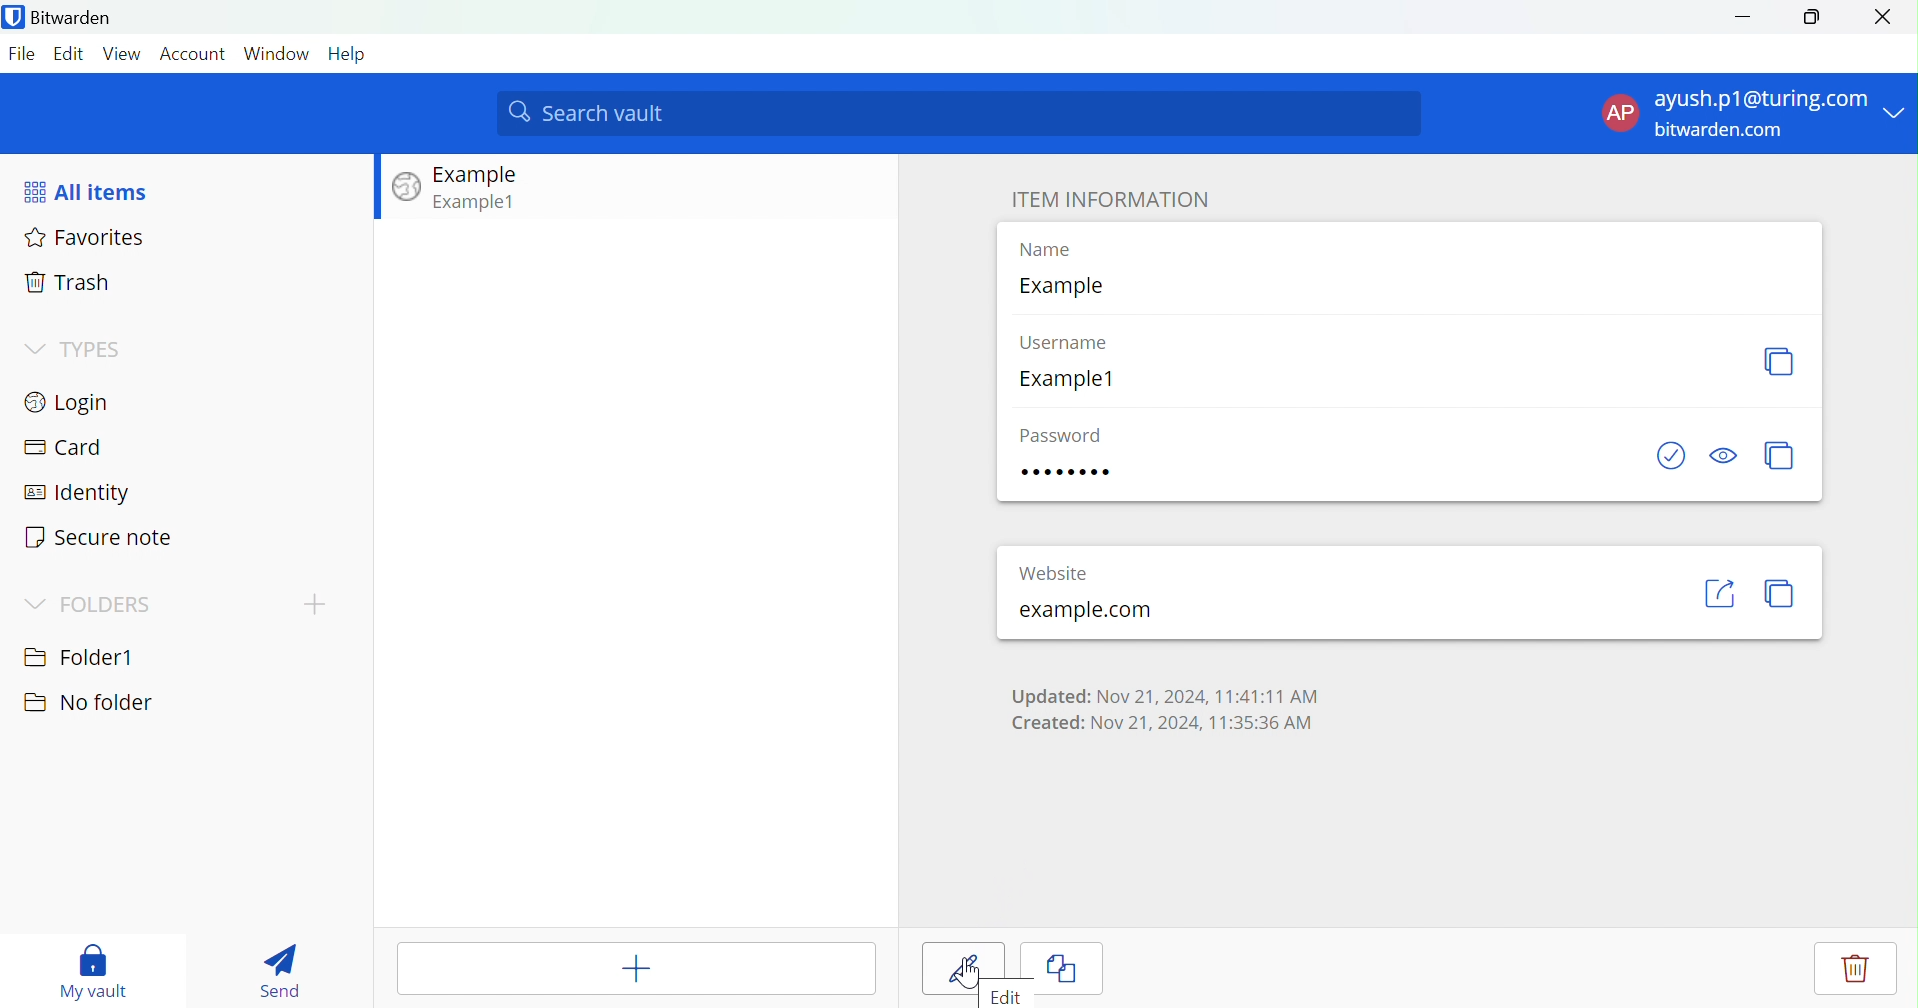  What do you see at coordinates (63, 19) in the screenshot?
I see `Bitwarden` at bounding box center [63, 19].